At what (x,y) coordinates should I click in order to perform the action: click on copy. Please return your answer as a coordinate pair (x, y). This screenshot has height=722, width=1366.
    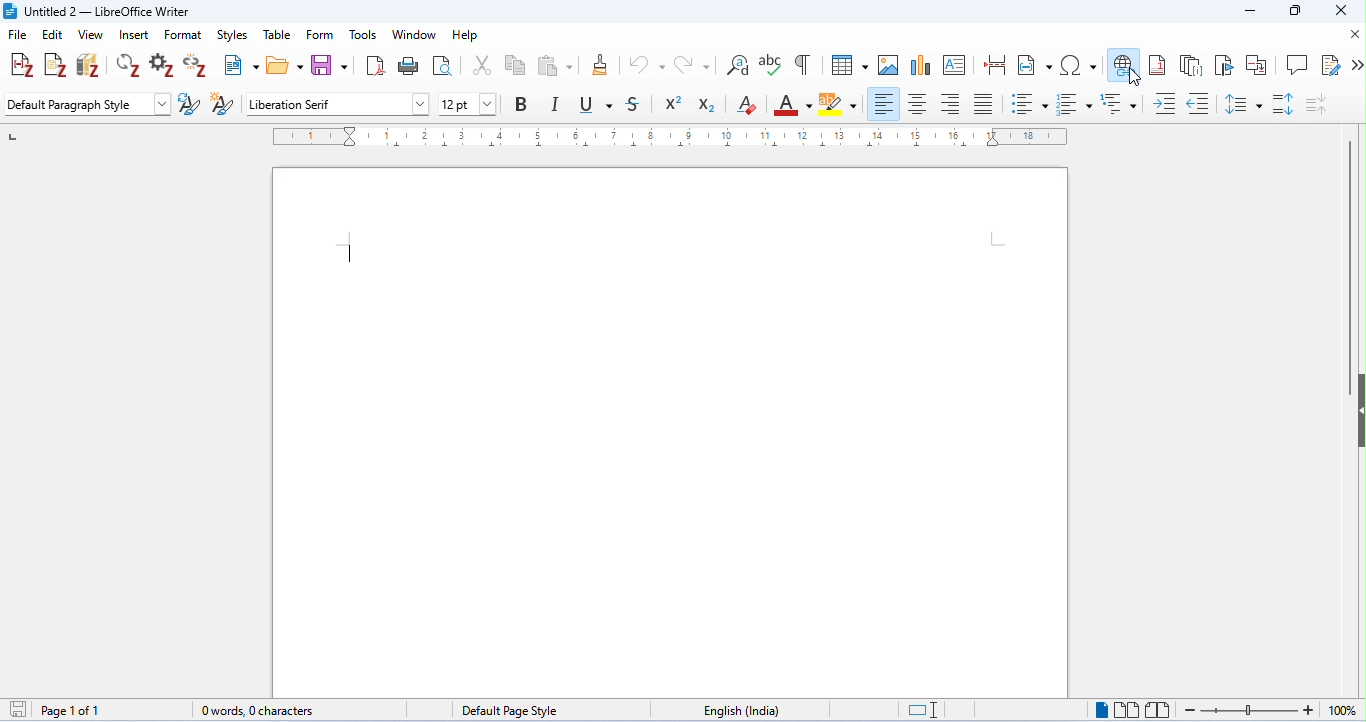
    Looking at the image, I should click on (516, 65).